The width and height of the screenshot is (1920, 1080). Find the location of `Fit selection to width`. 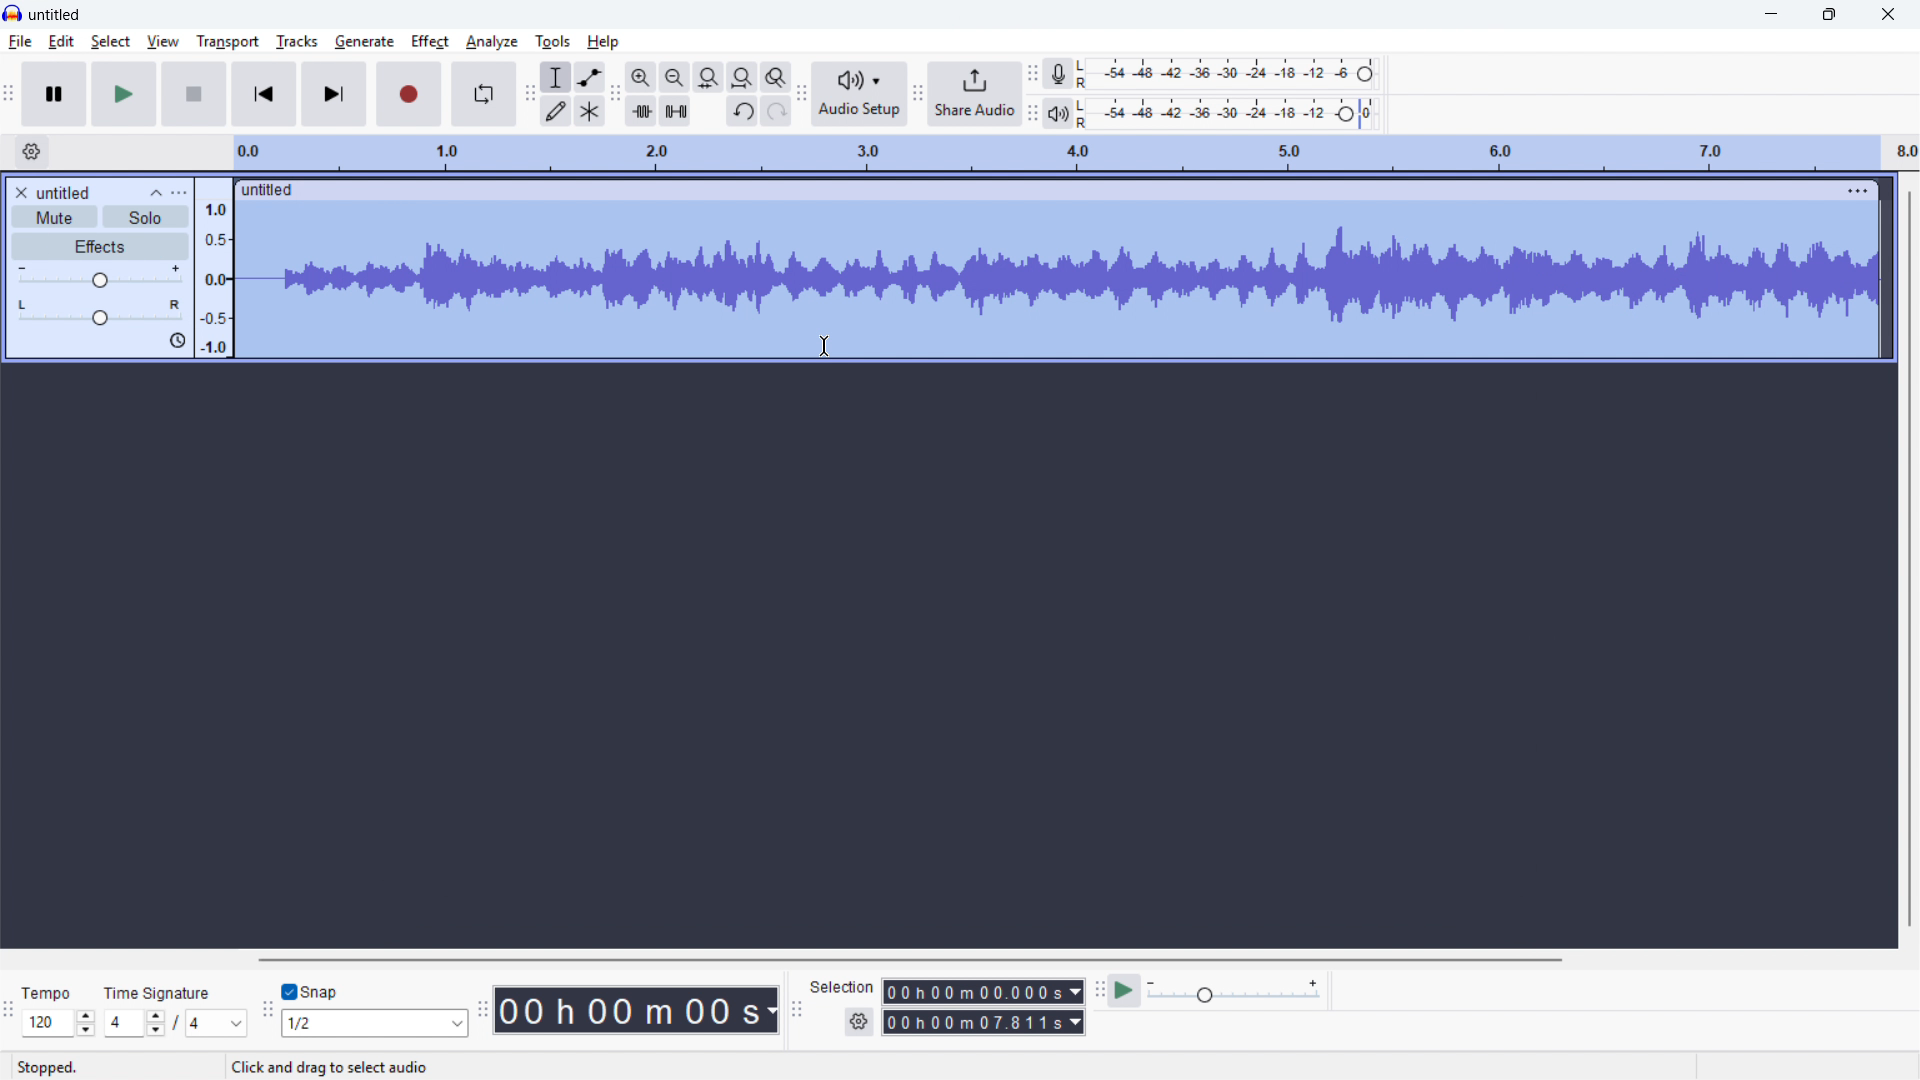

Fit selection to width is located at coordinates (708, 78).